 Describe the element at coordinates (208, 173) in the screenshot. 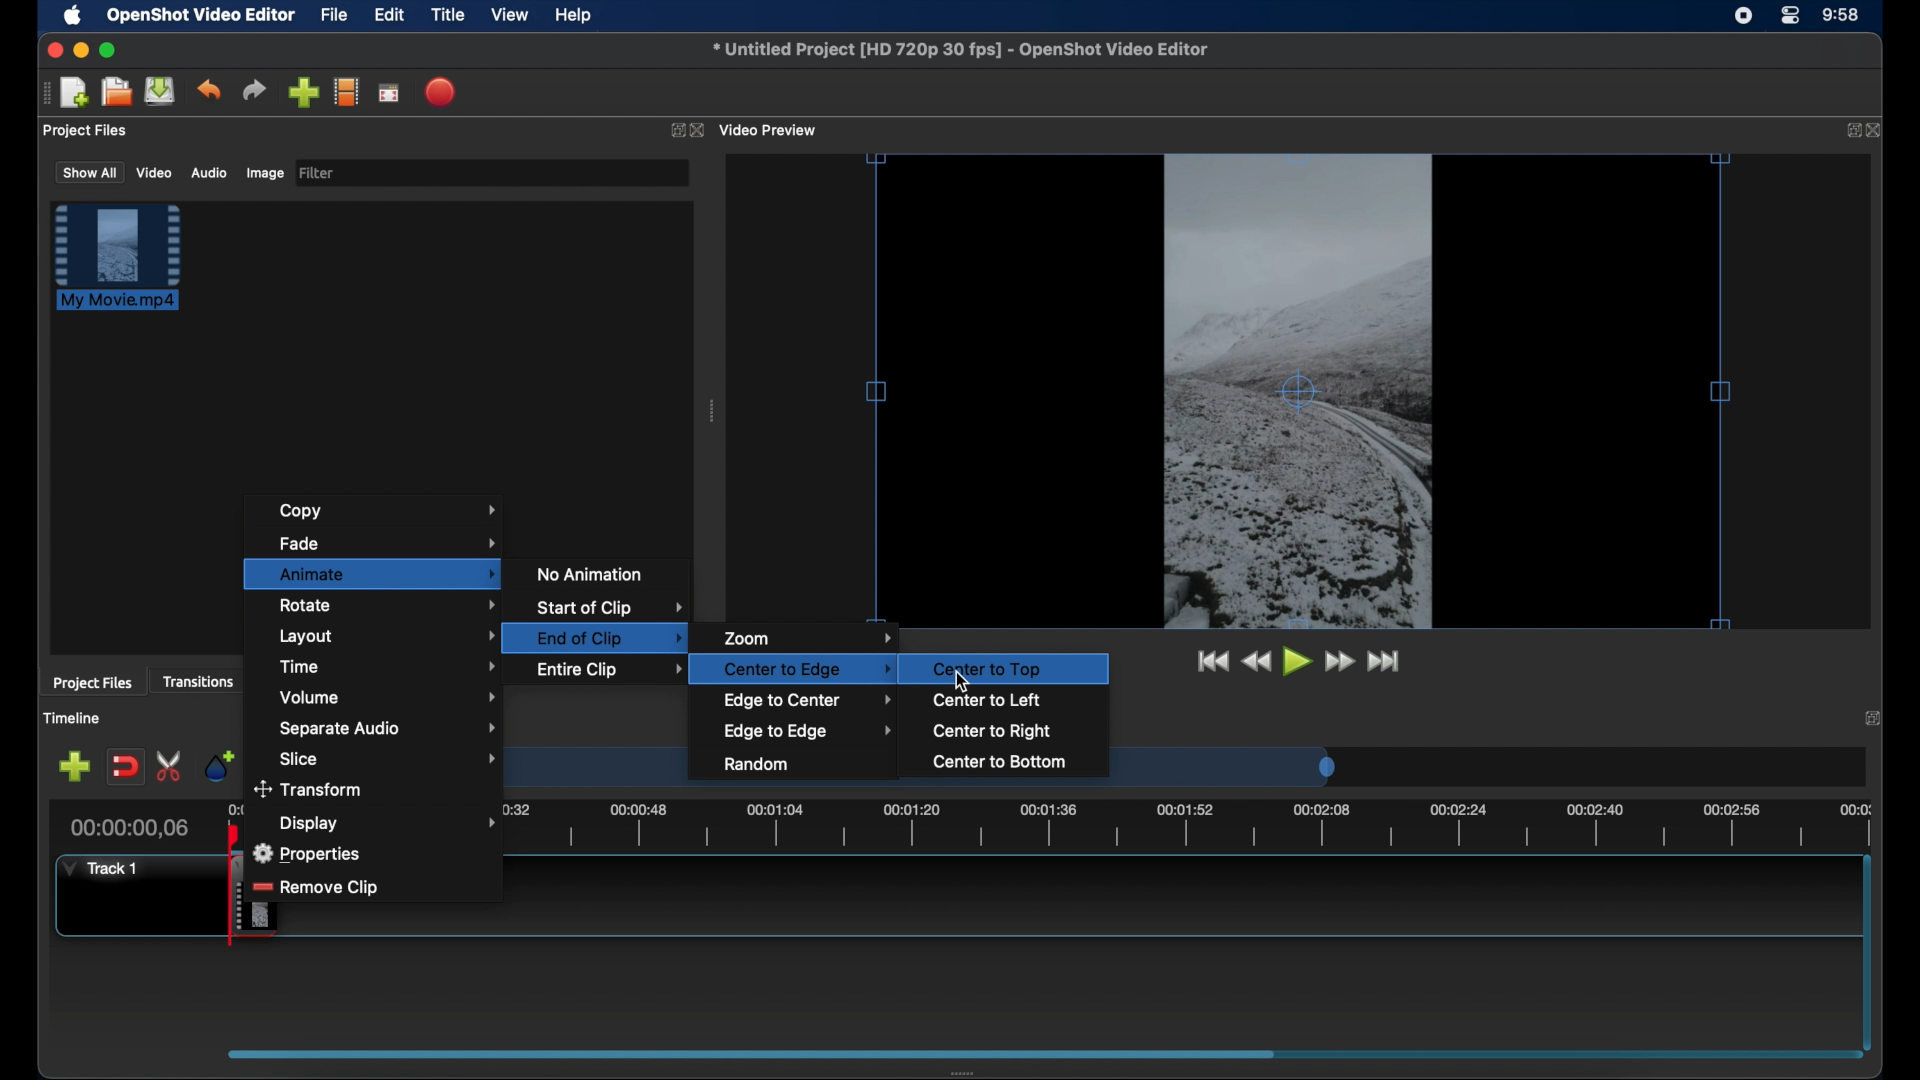

I see `audio` at that location.